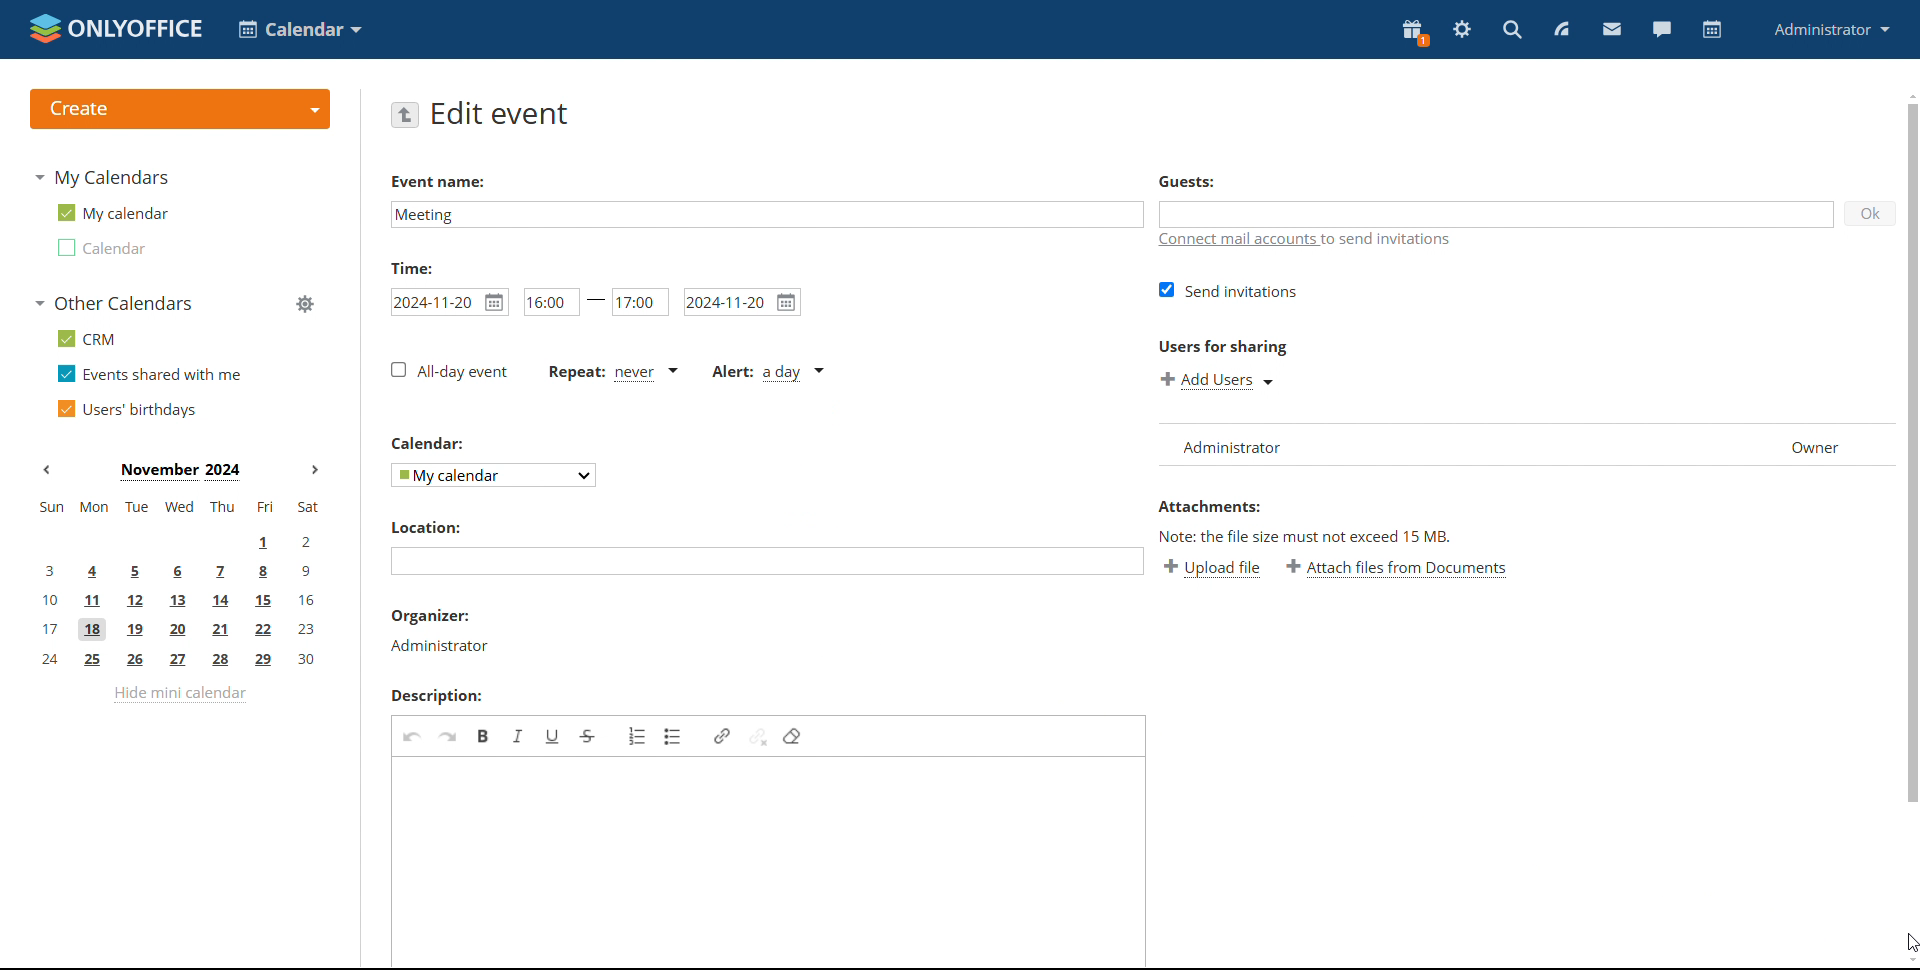 Image resolution: width=1920 pixels, height=970 pixels. Describe the element at coordinates (318, 471) in the screenshot. I see `next month` at that location.